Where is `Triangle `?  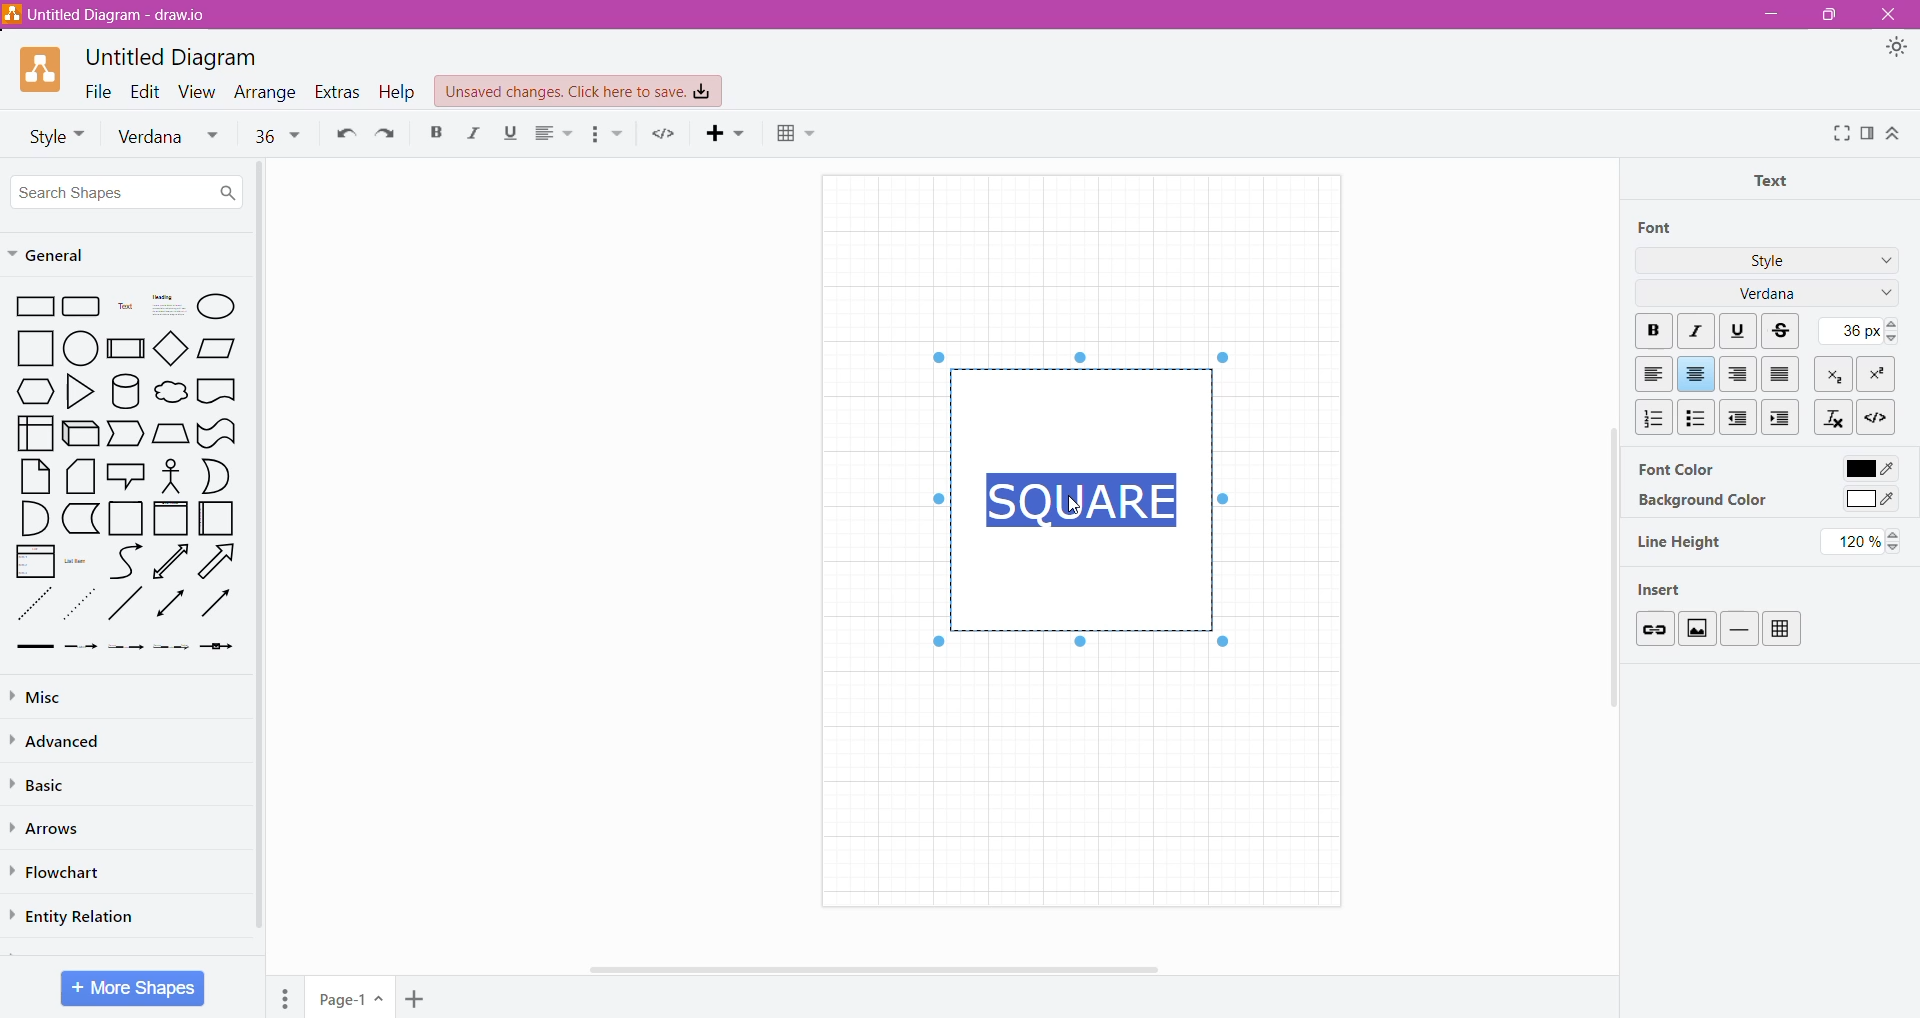 Triangle  is located at coordinates (79, 390).